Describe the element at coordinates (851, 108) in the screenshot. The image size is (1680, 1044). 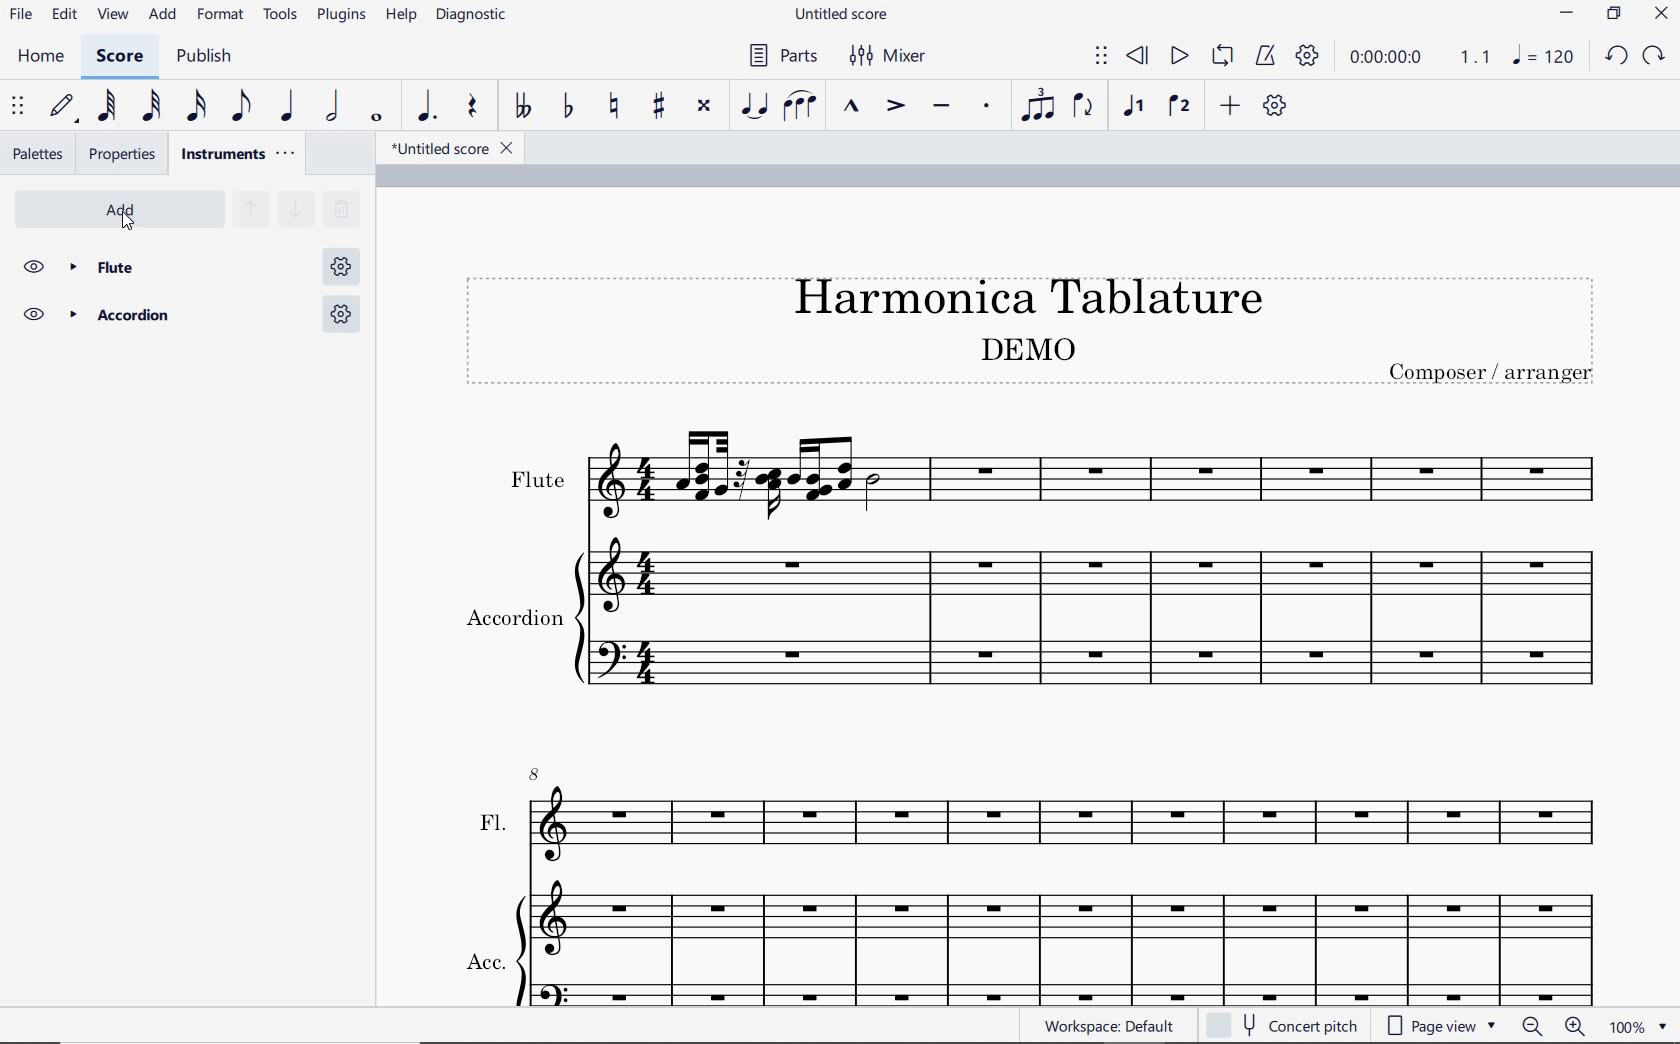
I see `marcato` at that location.